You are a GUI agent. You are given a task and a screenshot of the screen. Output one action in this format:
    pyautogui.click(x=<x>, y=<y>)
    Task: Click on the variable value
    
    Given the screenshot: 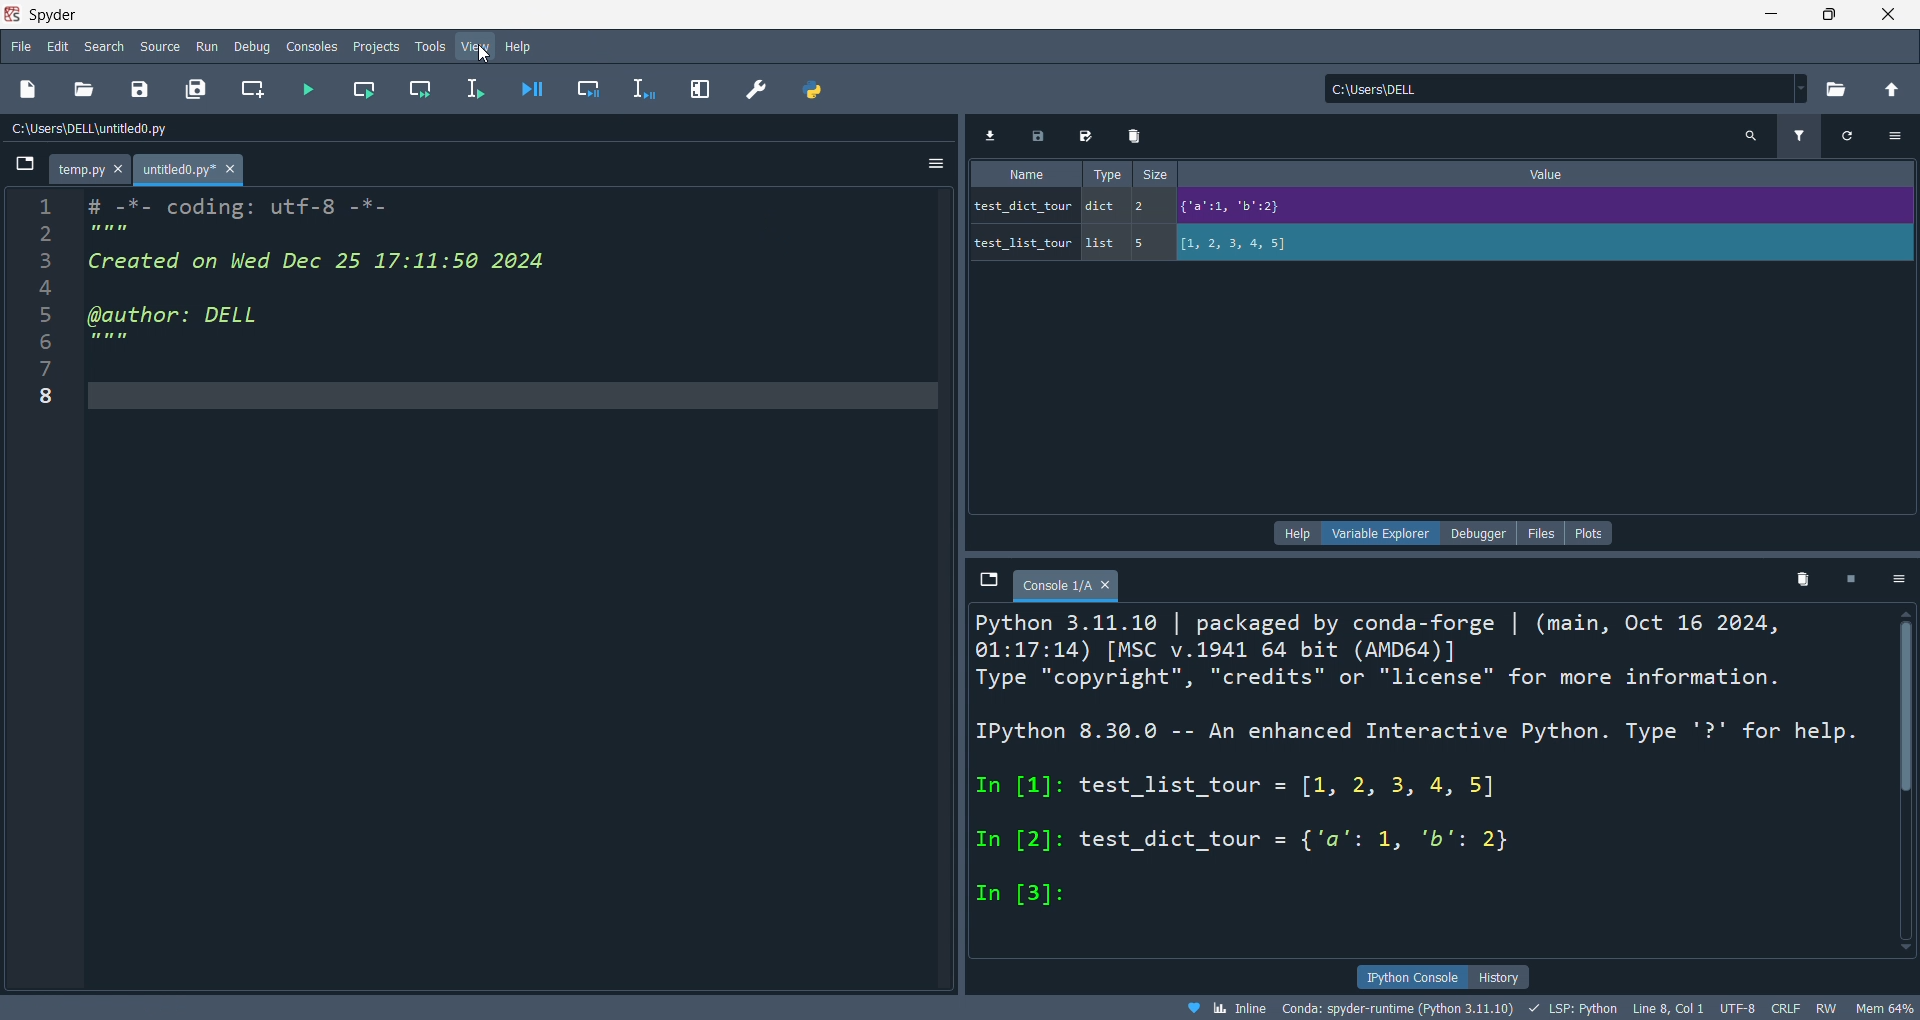 What is the action you would take?
    pyautogui.click(x=1540, y=209)
    